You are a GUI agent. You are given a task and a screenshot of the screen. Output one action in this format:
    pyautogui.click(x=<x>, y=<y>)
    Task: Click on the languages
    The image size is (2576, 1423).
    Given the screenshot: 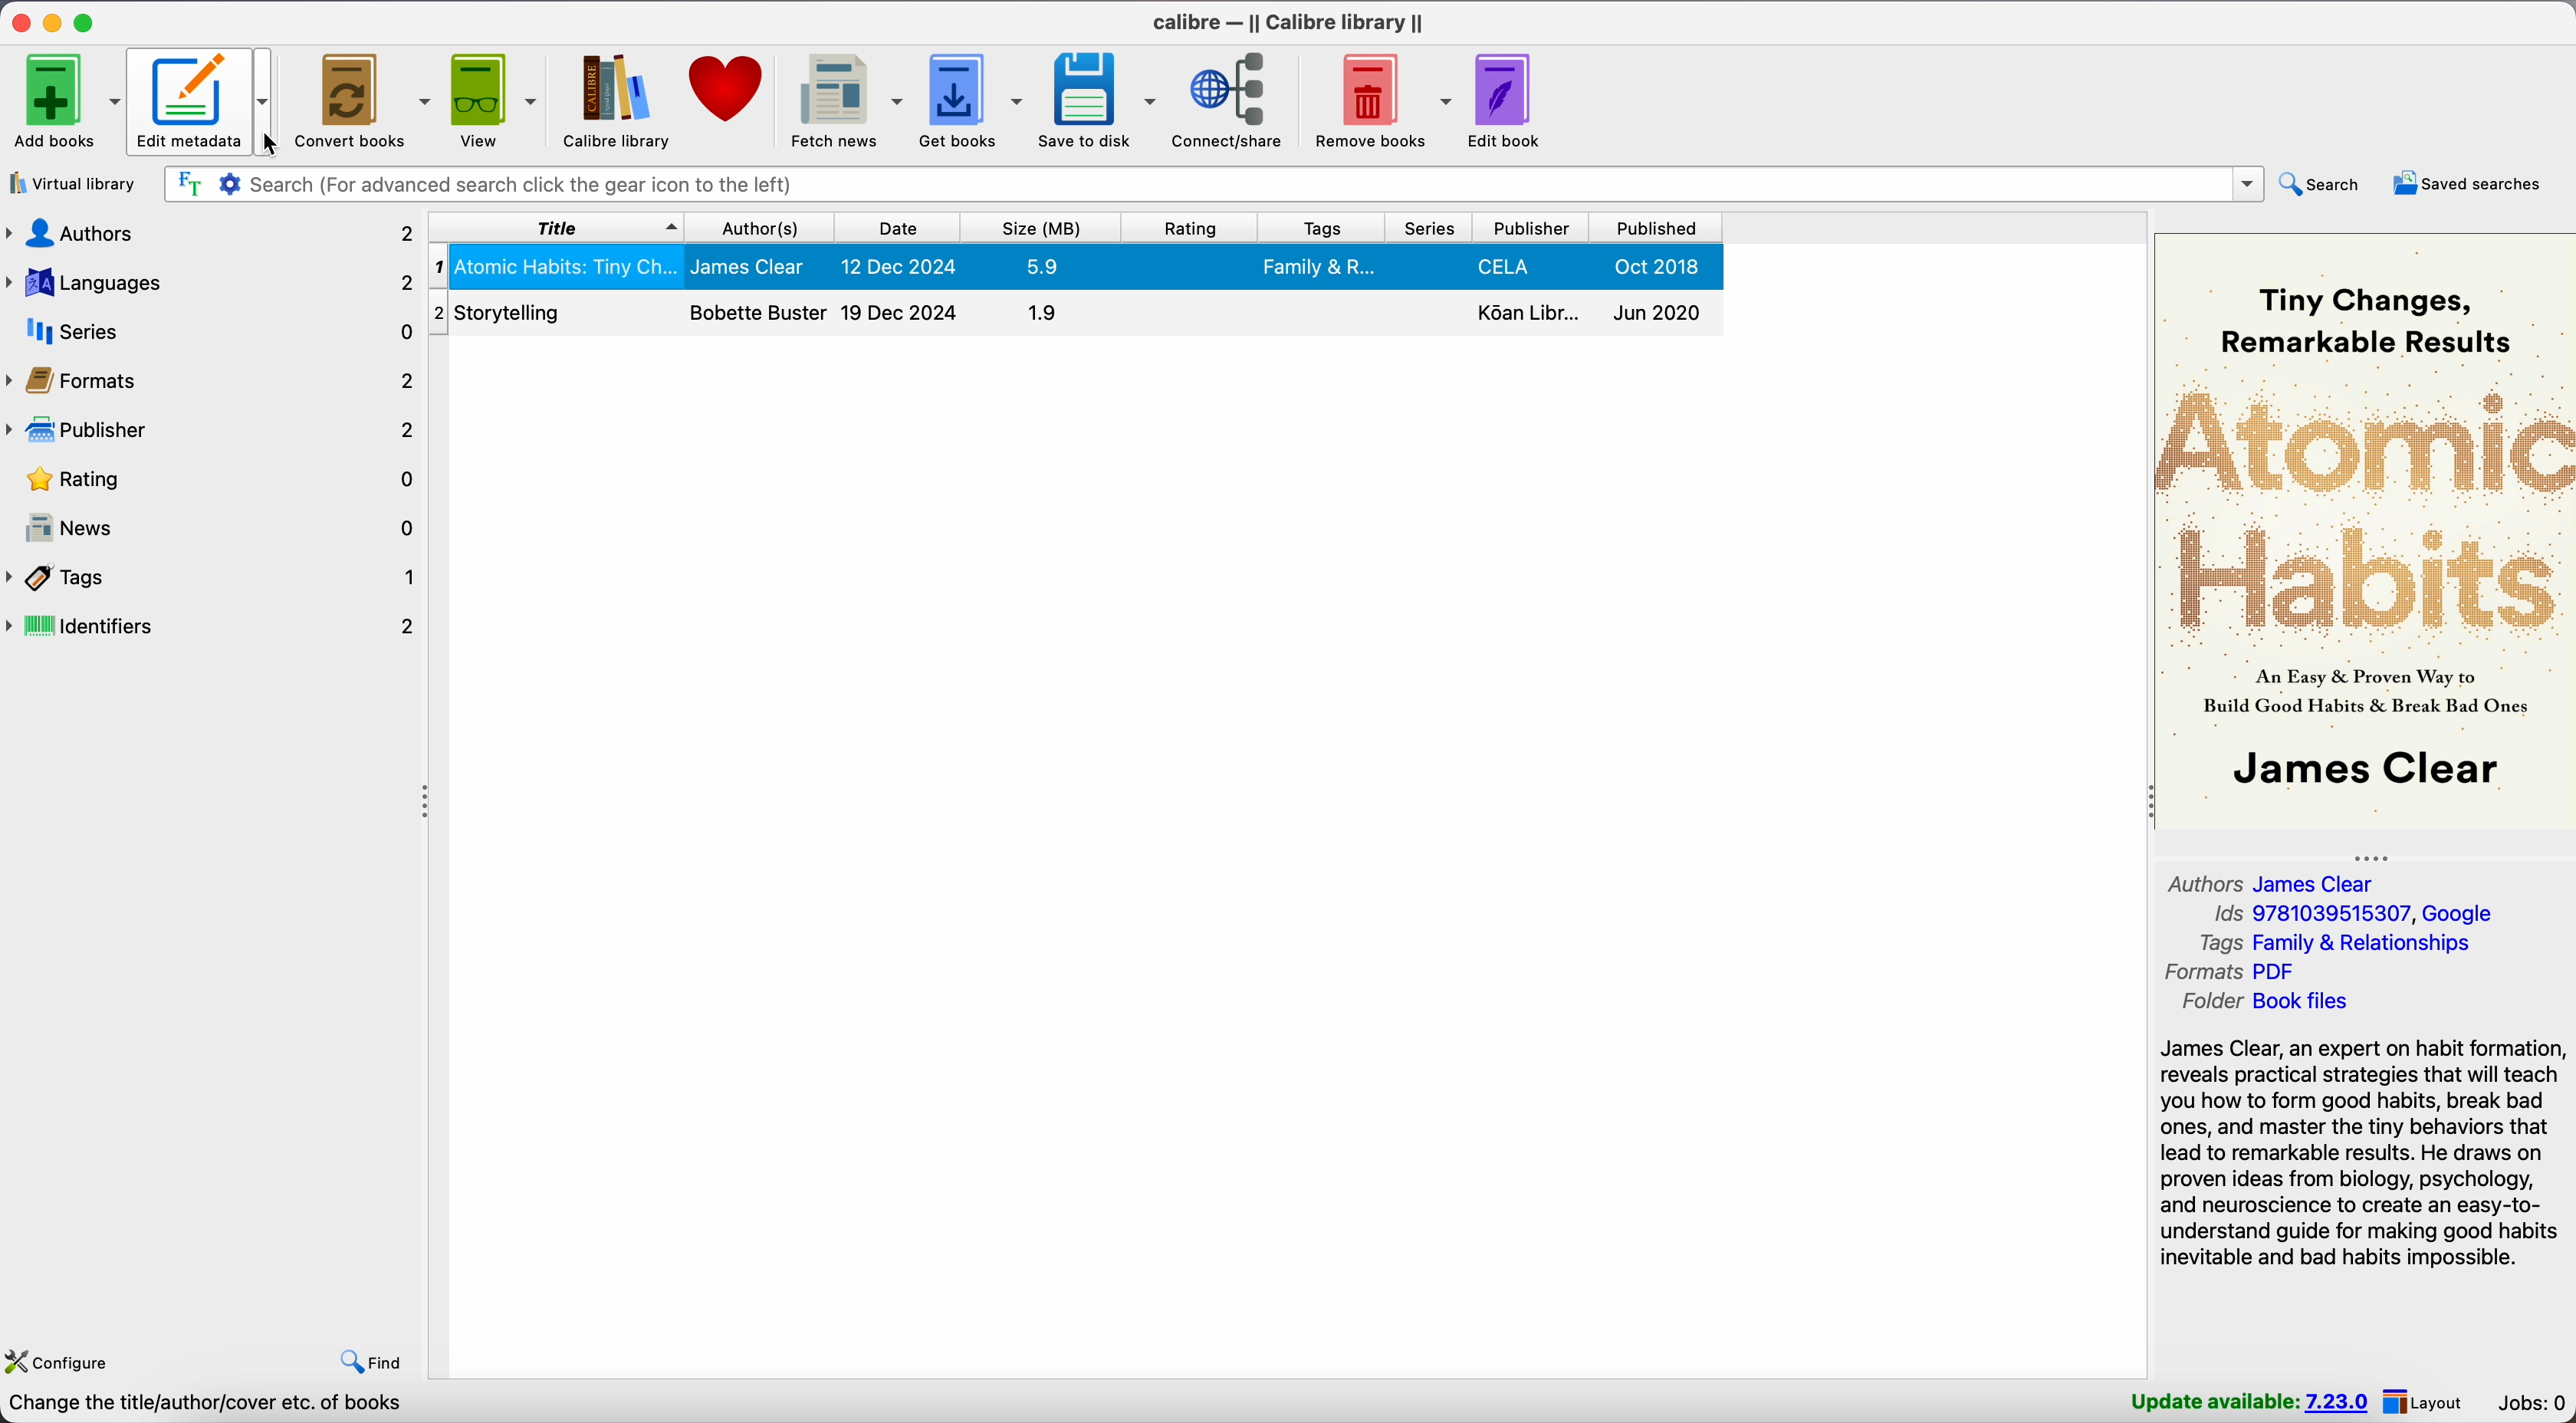 What is the action you would take?
    pyautogui.click(x=213, y=282)
    